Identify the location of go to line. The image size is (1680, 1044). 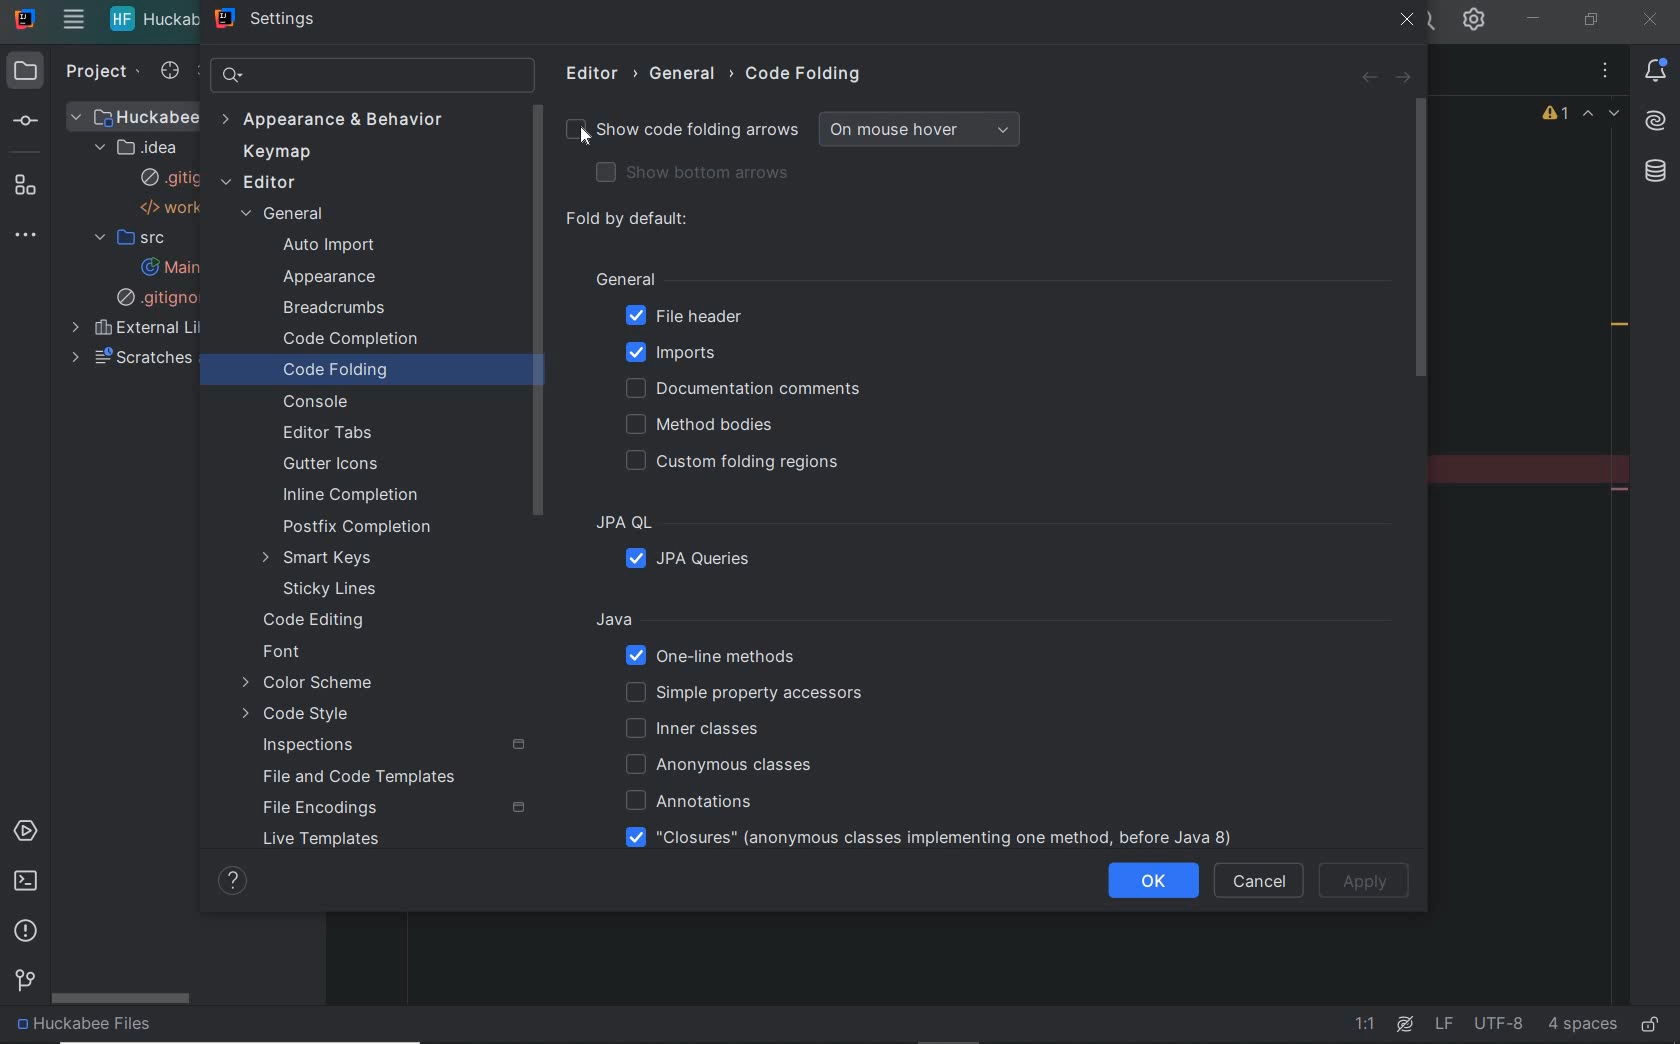
(1369, 1025).